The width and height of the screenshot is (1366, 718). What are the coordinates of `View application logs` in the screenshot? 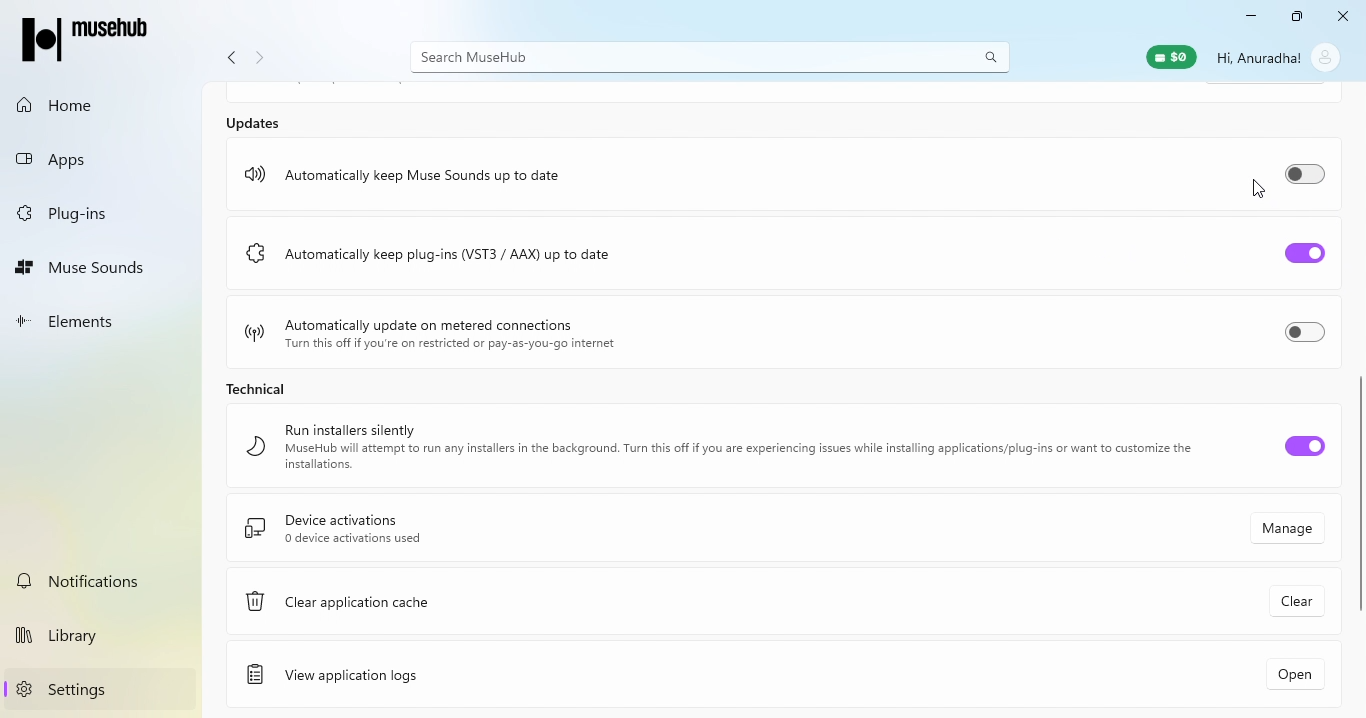 It's located at (439, 674).